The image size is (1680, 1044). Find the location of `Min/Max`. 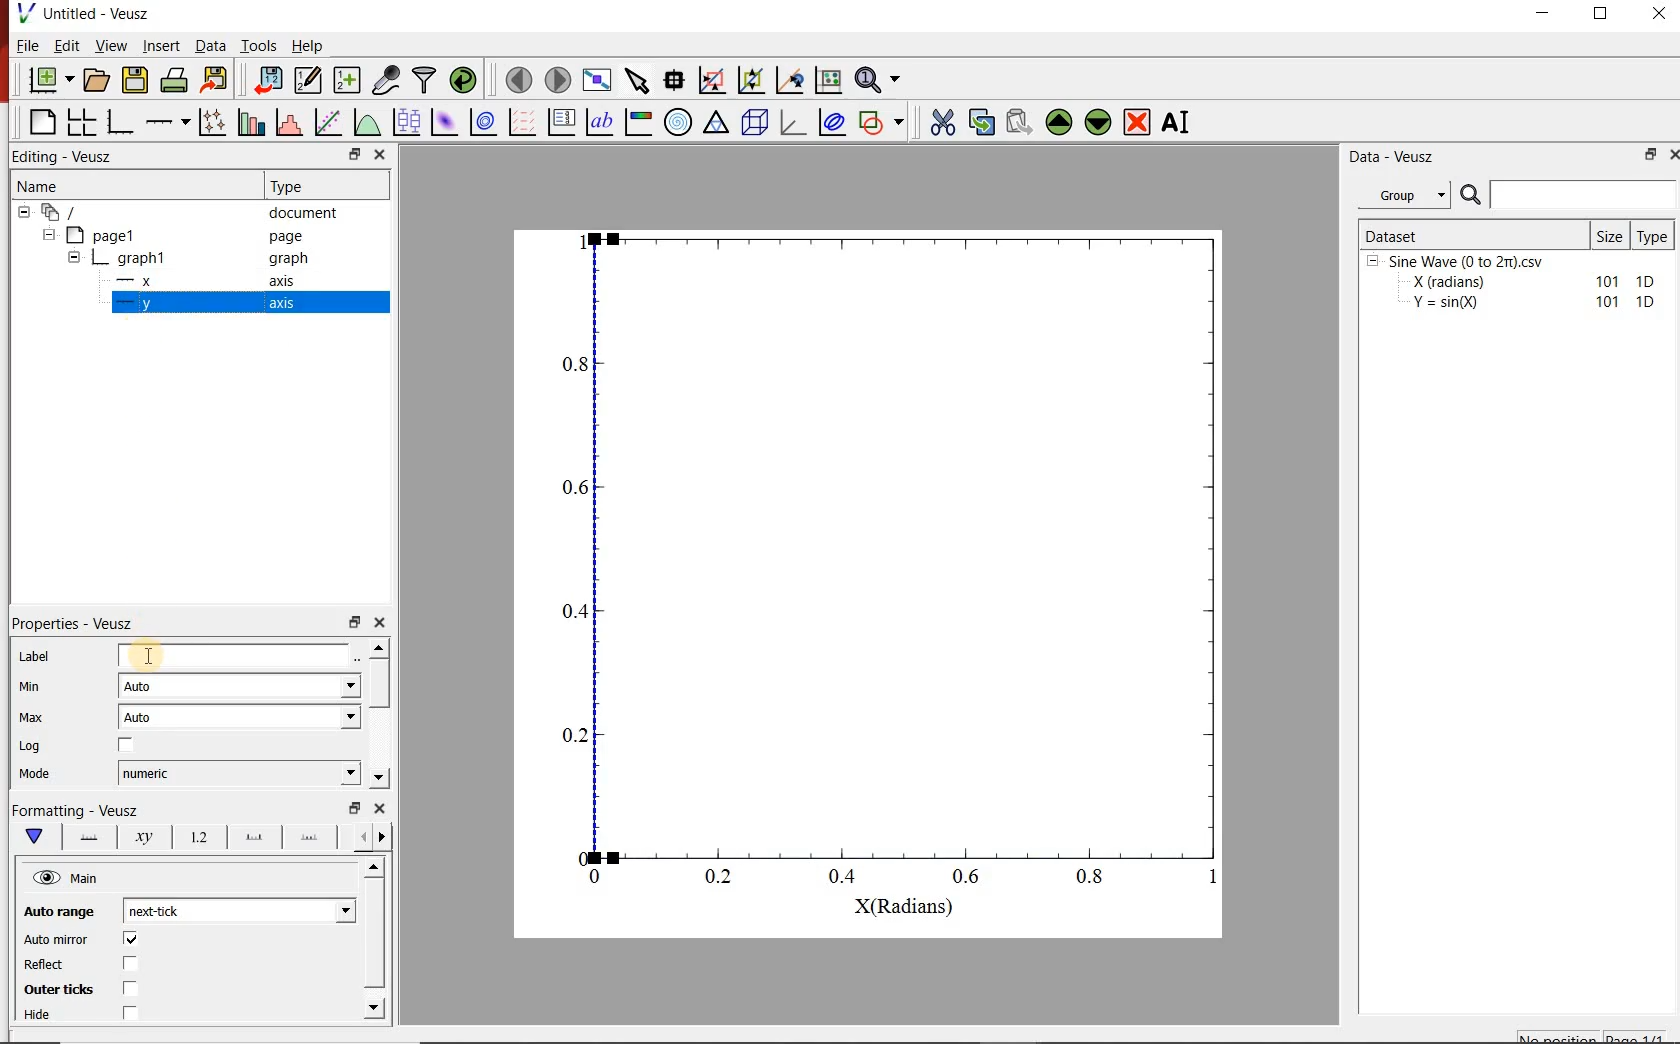

Min/Max is located at coordinates (355, 808).